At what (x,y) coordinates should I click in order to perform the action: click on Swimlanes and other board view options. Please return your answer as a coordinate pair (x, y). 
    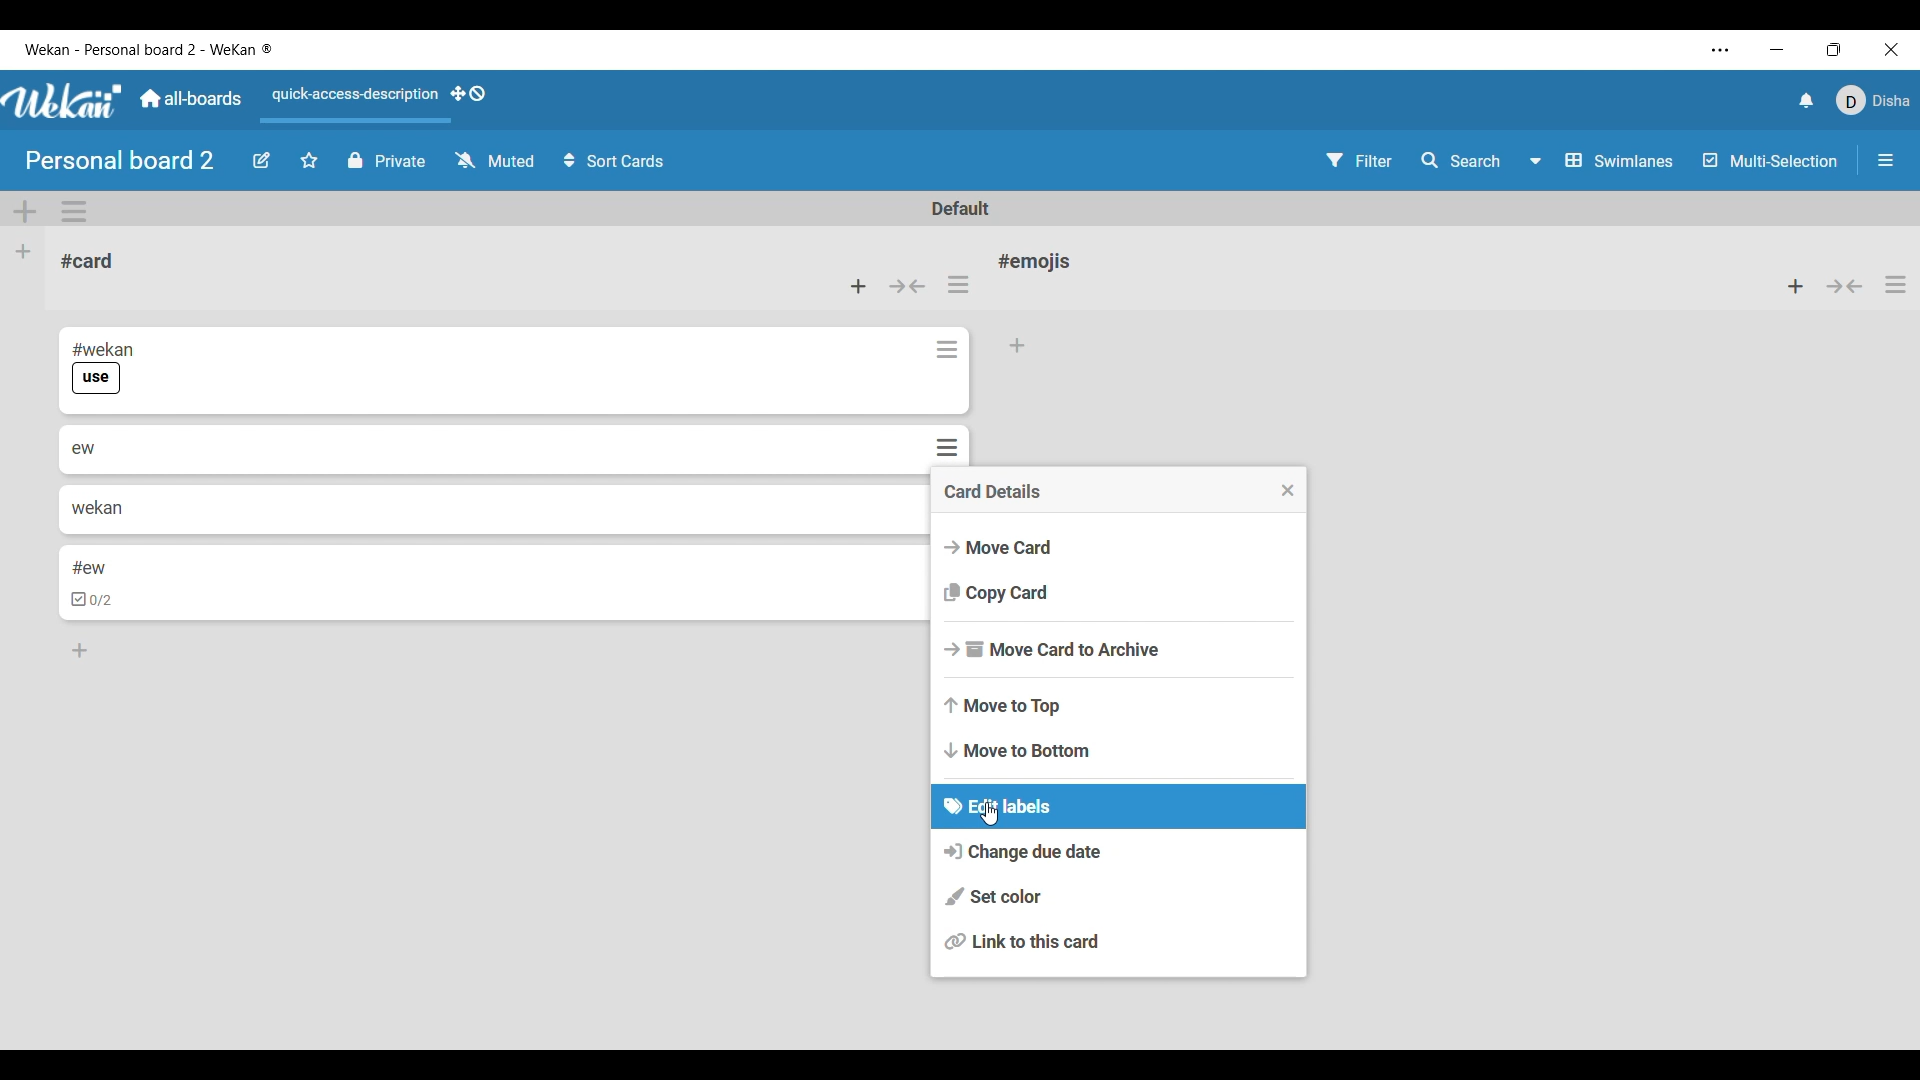
    Looking at the image, I should click on (1599, 160).